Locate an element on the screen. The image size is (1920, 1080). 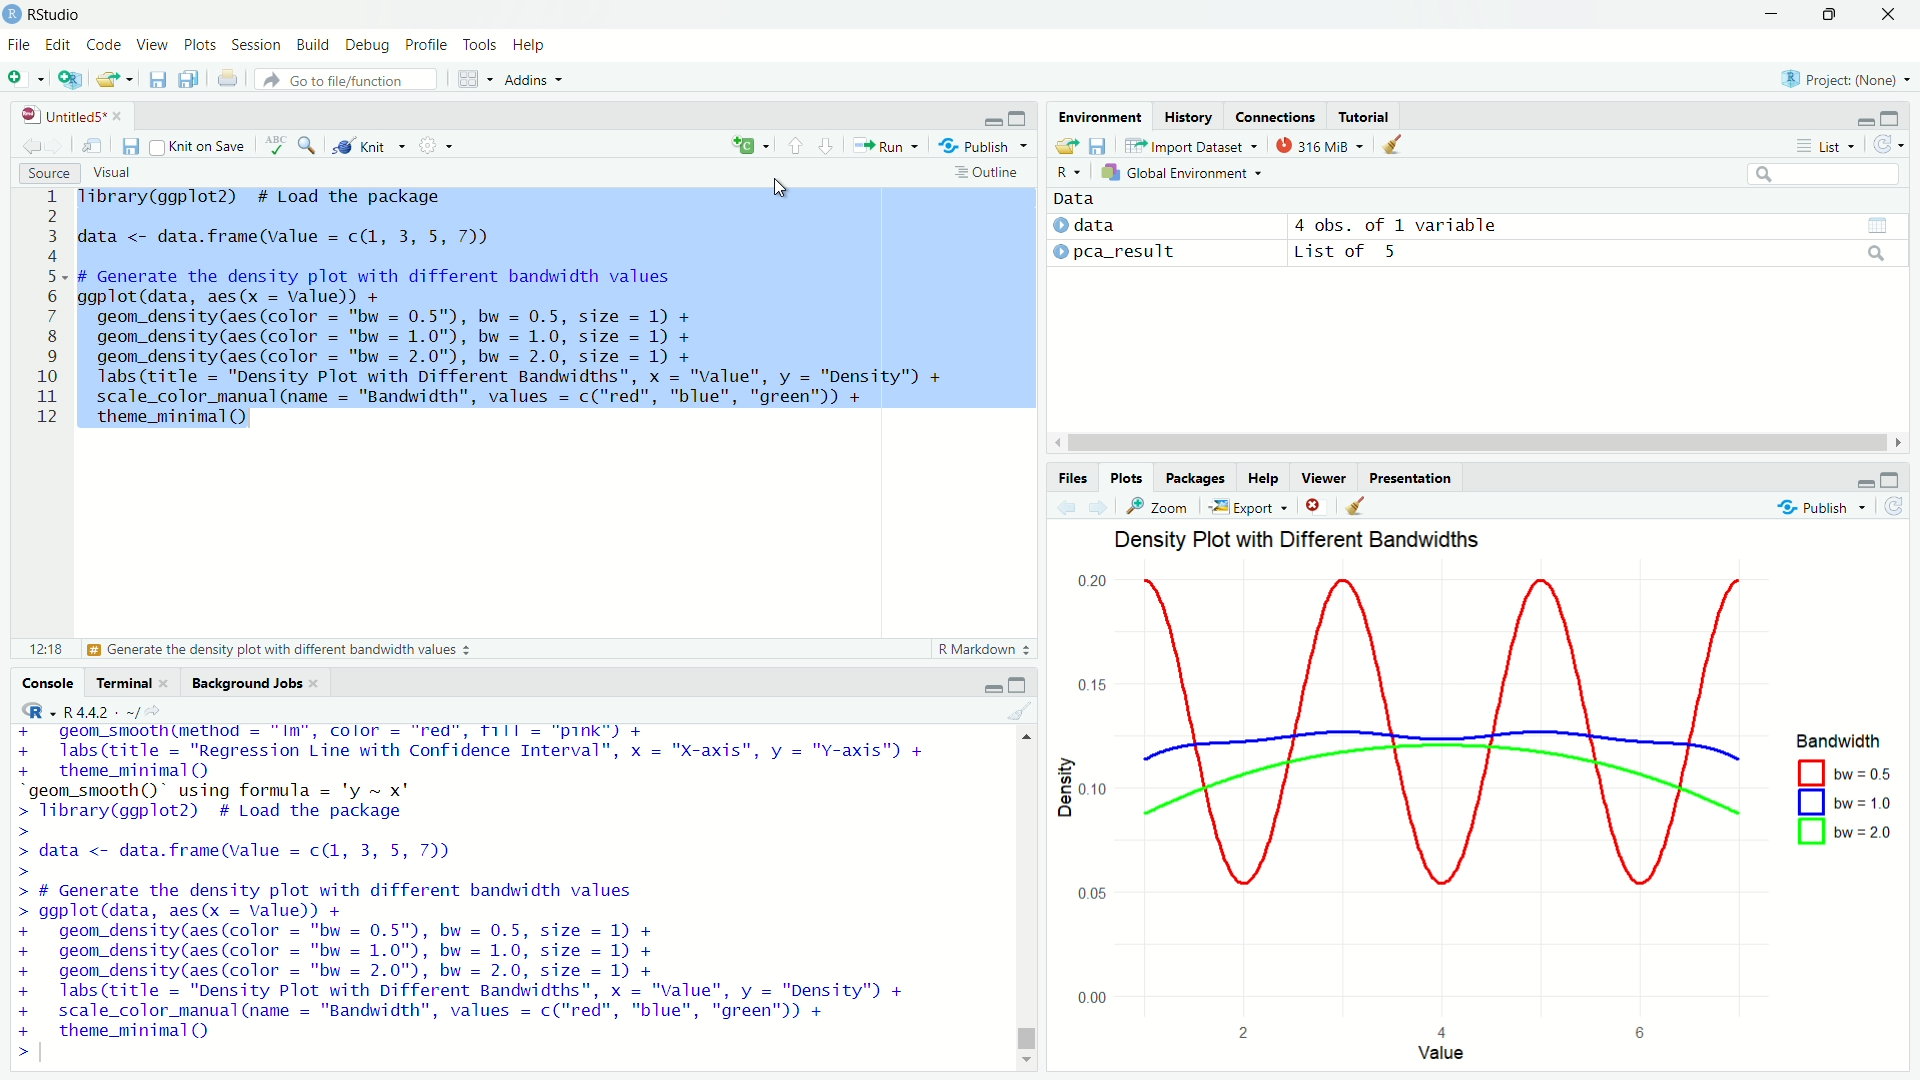
Line numbers is located at coordinates (42, 310).